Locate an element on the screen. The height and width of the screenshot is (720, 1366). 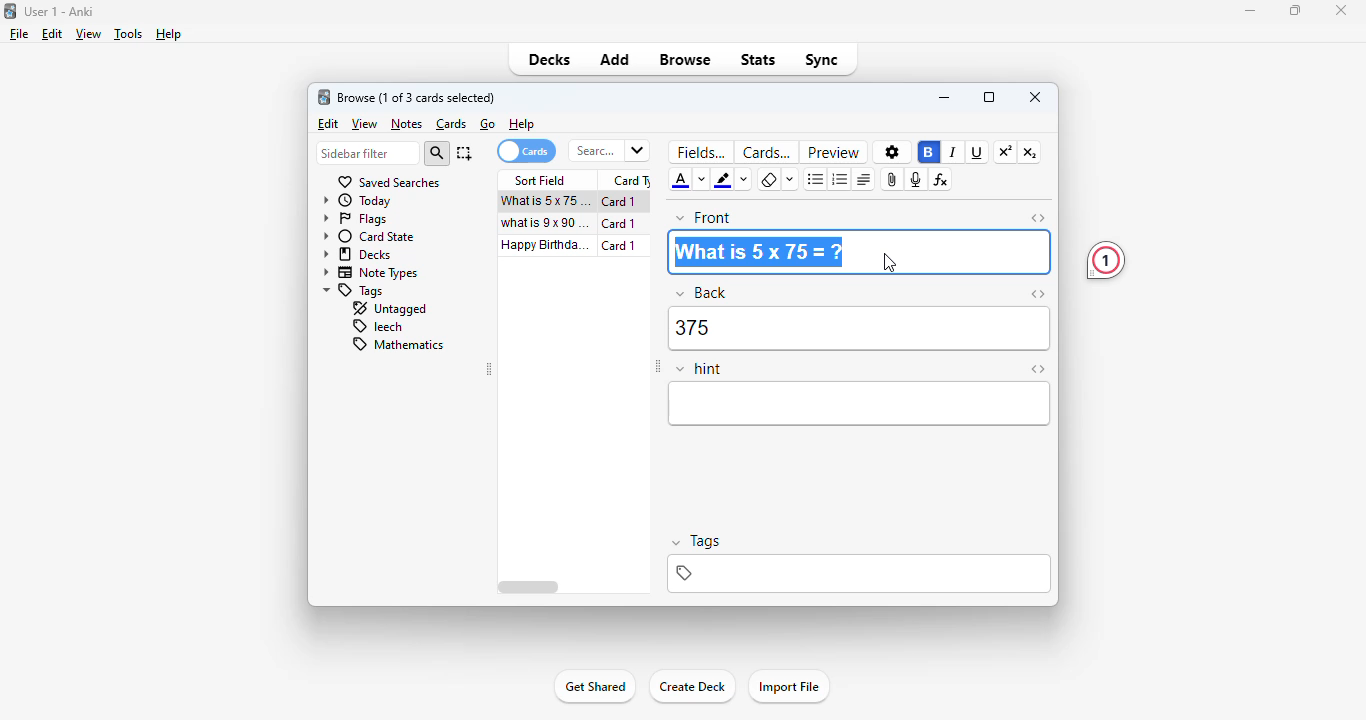
underline is located at coordinates (977, 153).